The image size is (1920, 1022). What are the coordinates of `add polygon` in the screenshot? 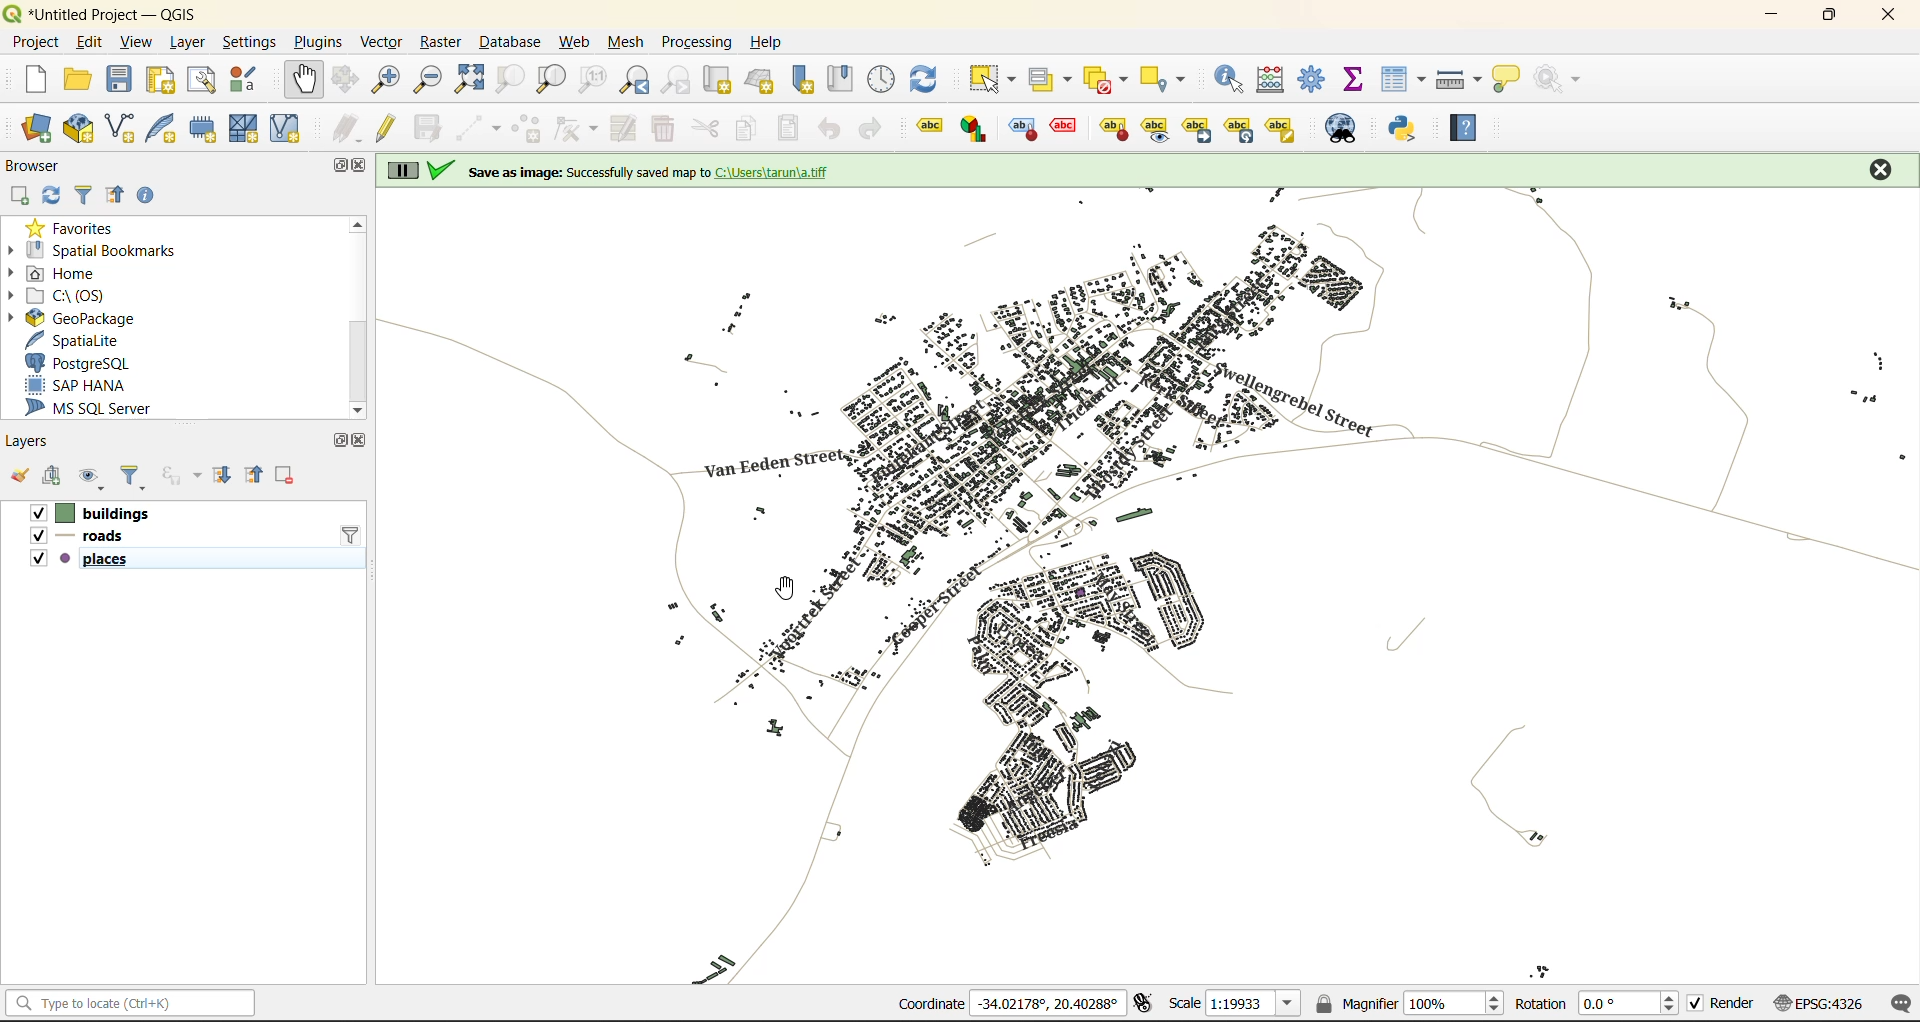 It's located at (526, 129).